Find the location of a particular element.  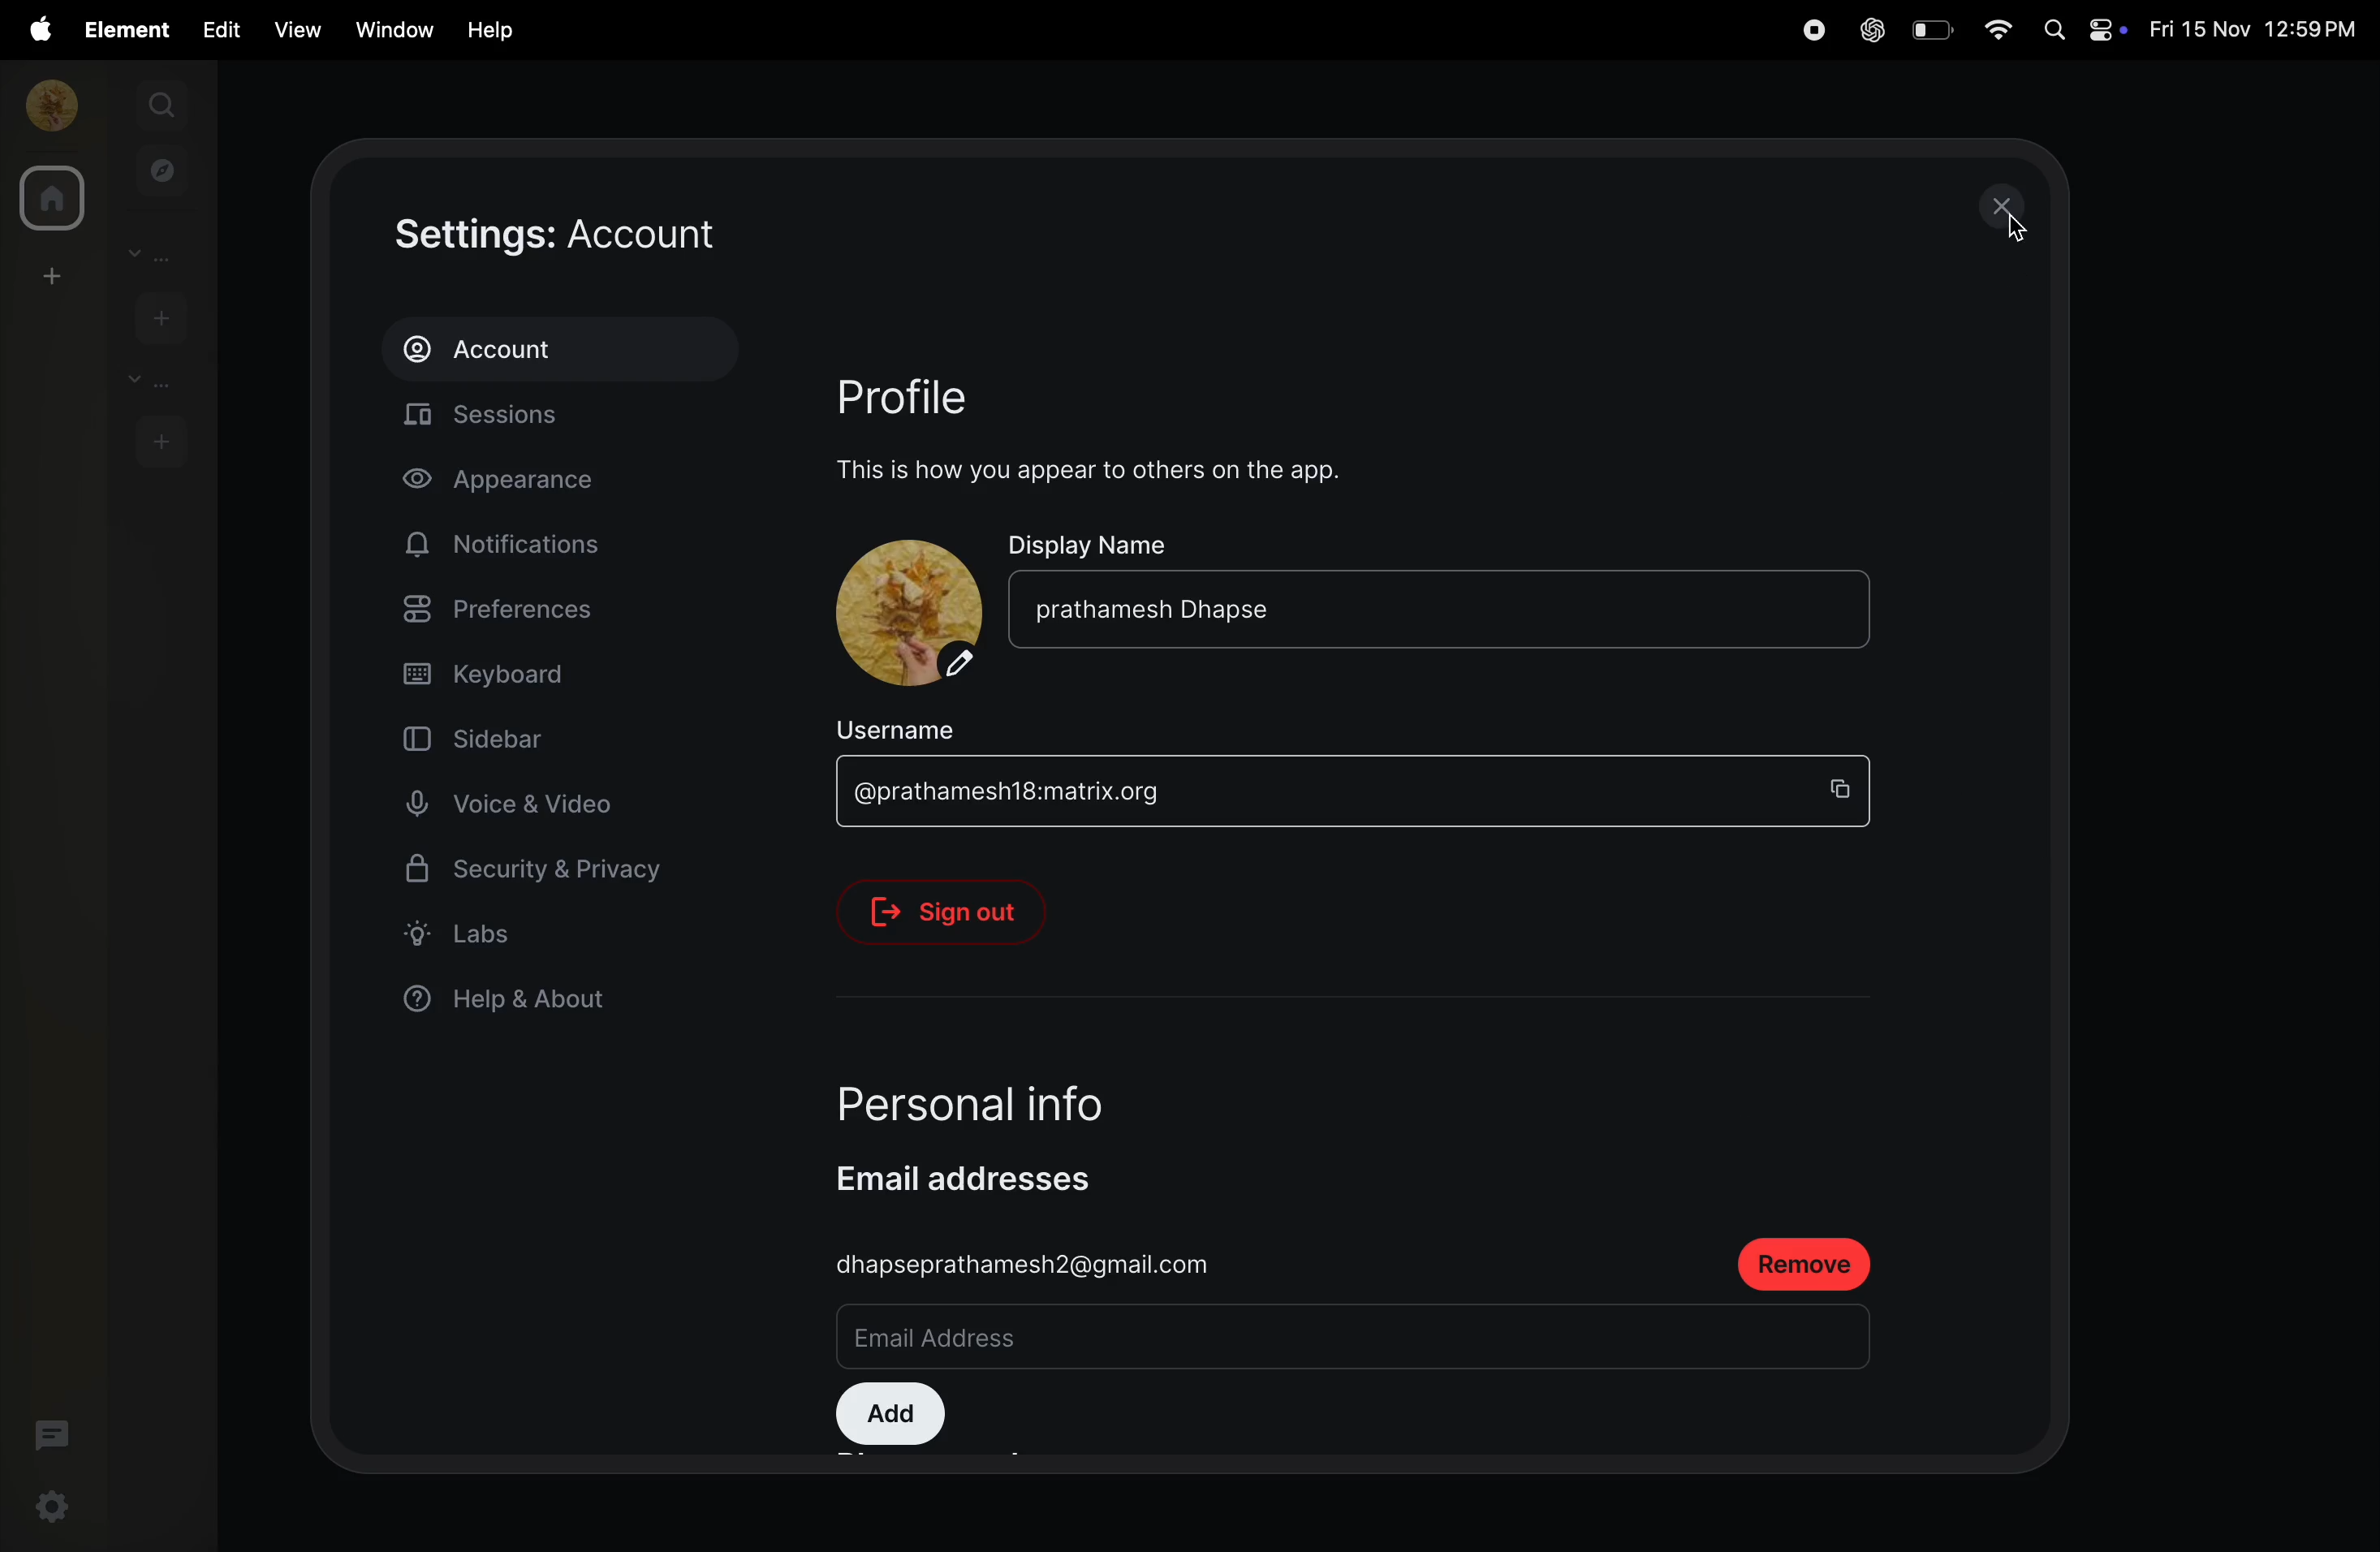

apple widgets is located at coordinates (2084, 28).